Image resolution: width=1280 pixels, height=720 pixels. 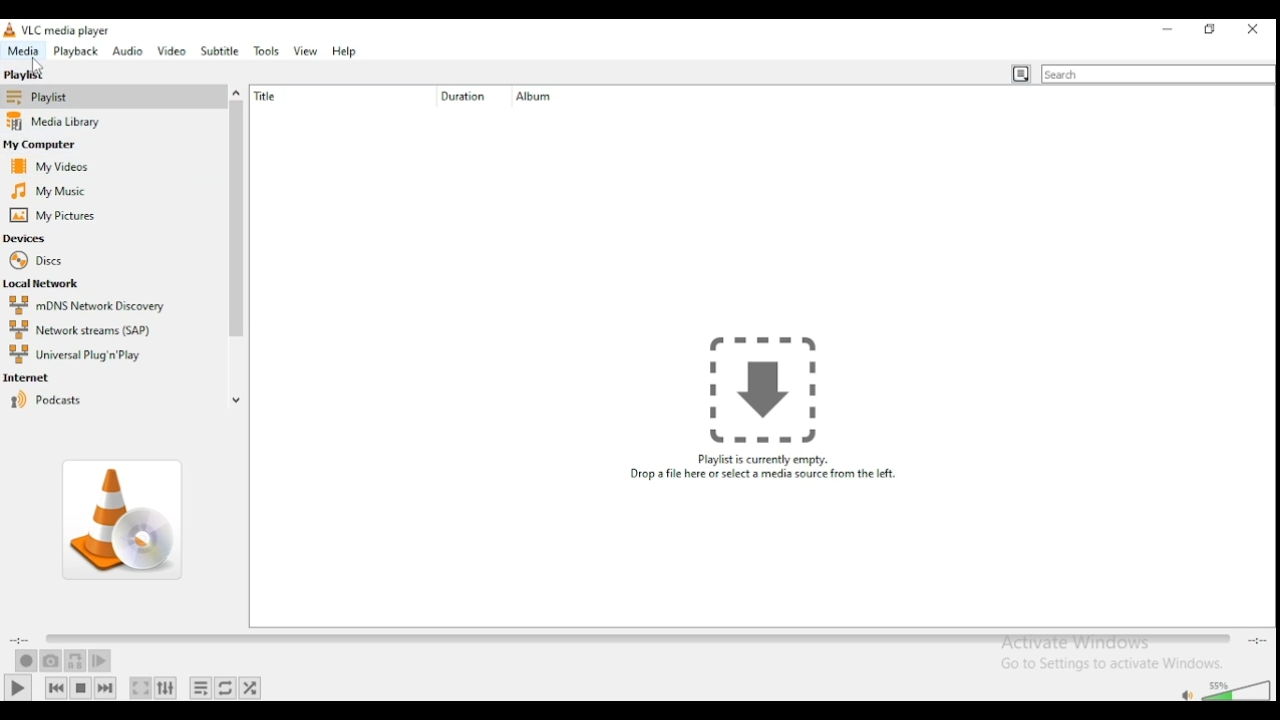 What do you see at coordinates (1112, 663) in the screenshot?
I see `Go to settings to activate windows` at bounding box center [1112, 663].